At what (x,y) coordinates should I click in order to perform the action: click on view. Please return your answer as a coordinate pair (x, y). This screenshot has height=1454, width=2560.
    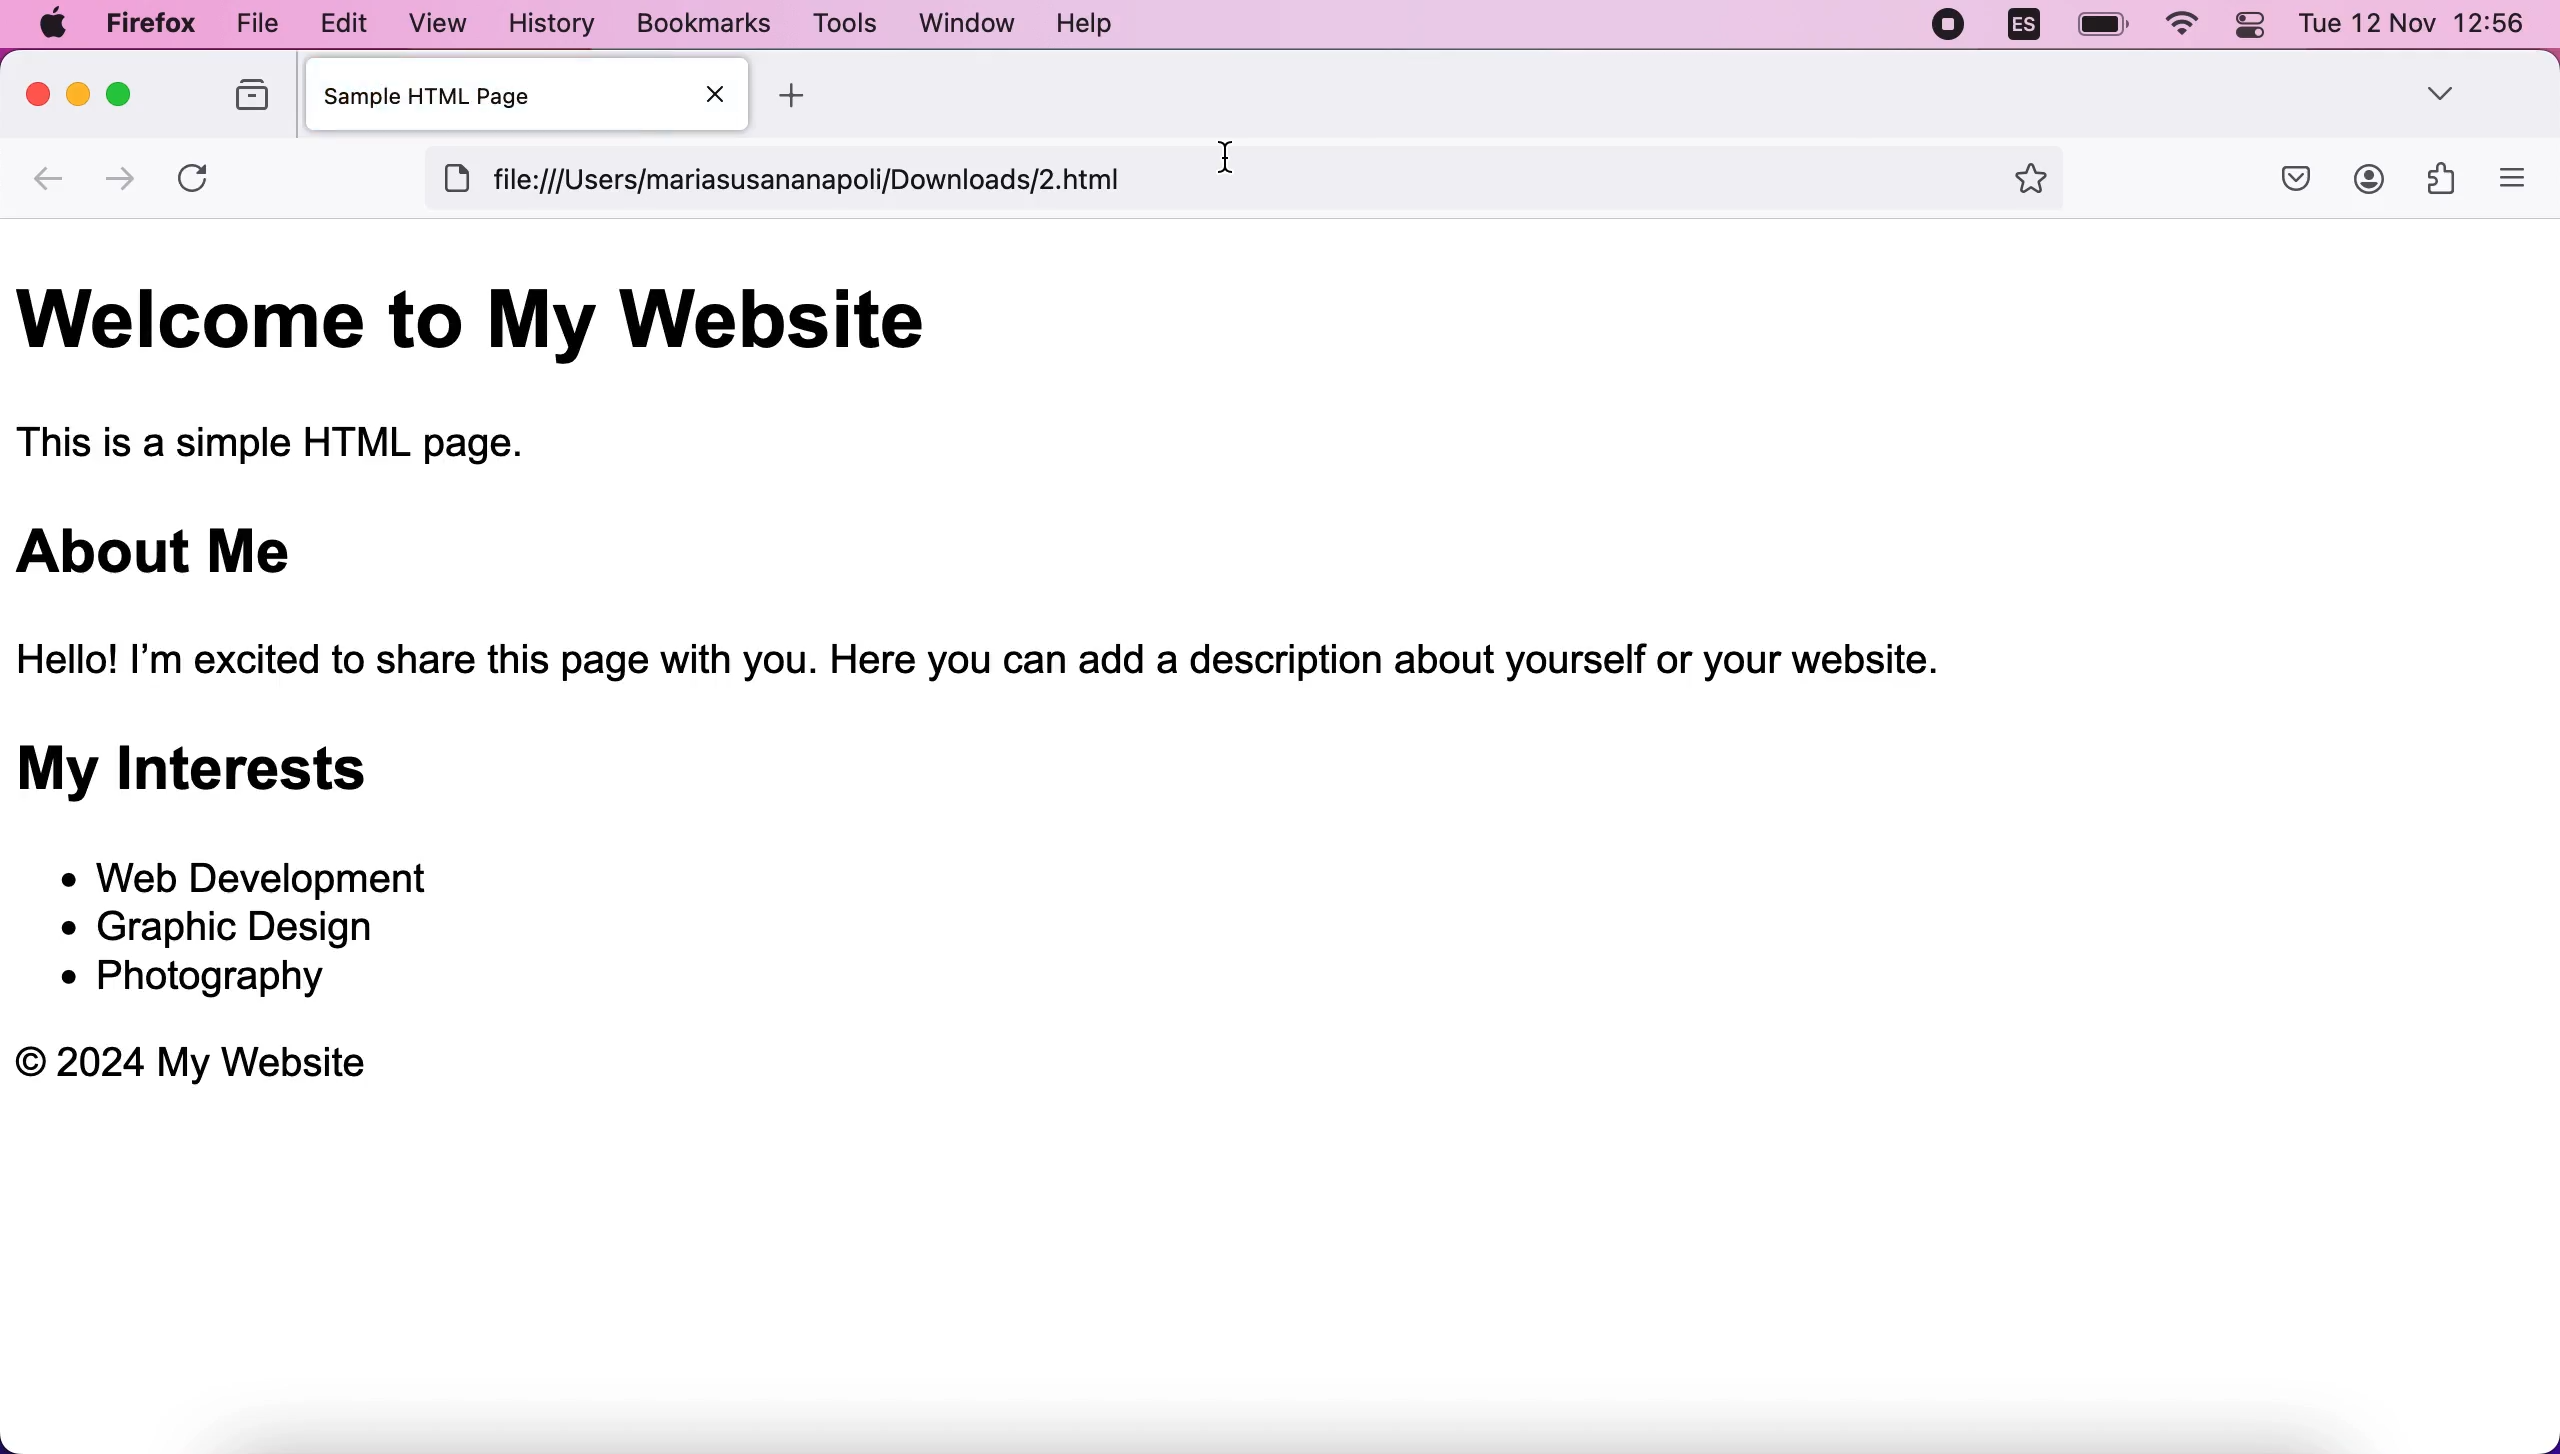
    Looking at the image, I should click on (430, 22).